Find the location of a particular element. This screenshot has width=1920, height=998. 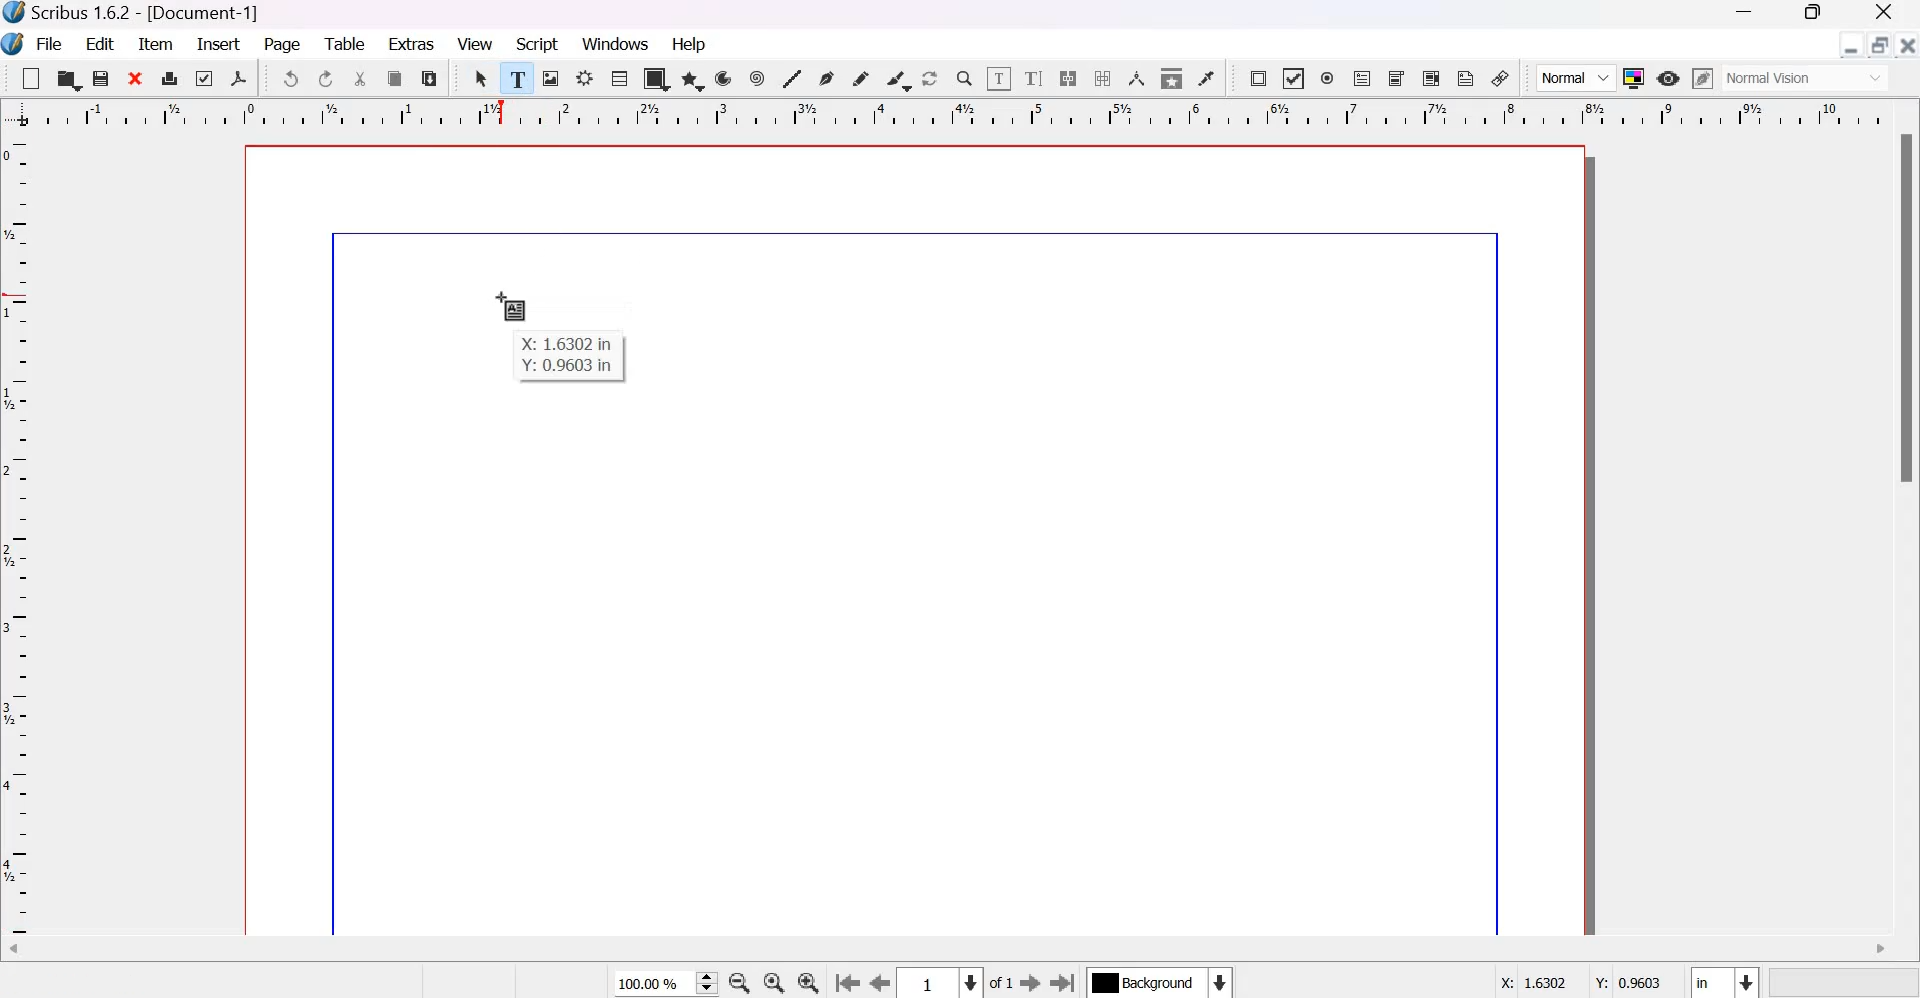

Logo is located at coordinates (14, 45).